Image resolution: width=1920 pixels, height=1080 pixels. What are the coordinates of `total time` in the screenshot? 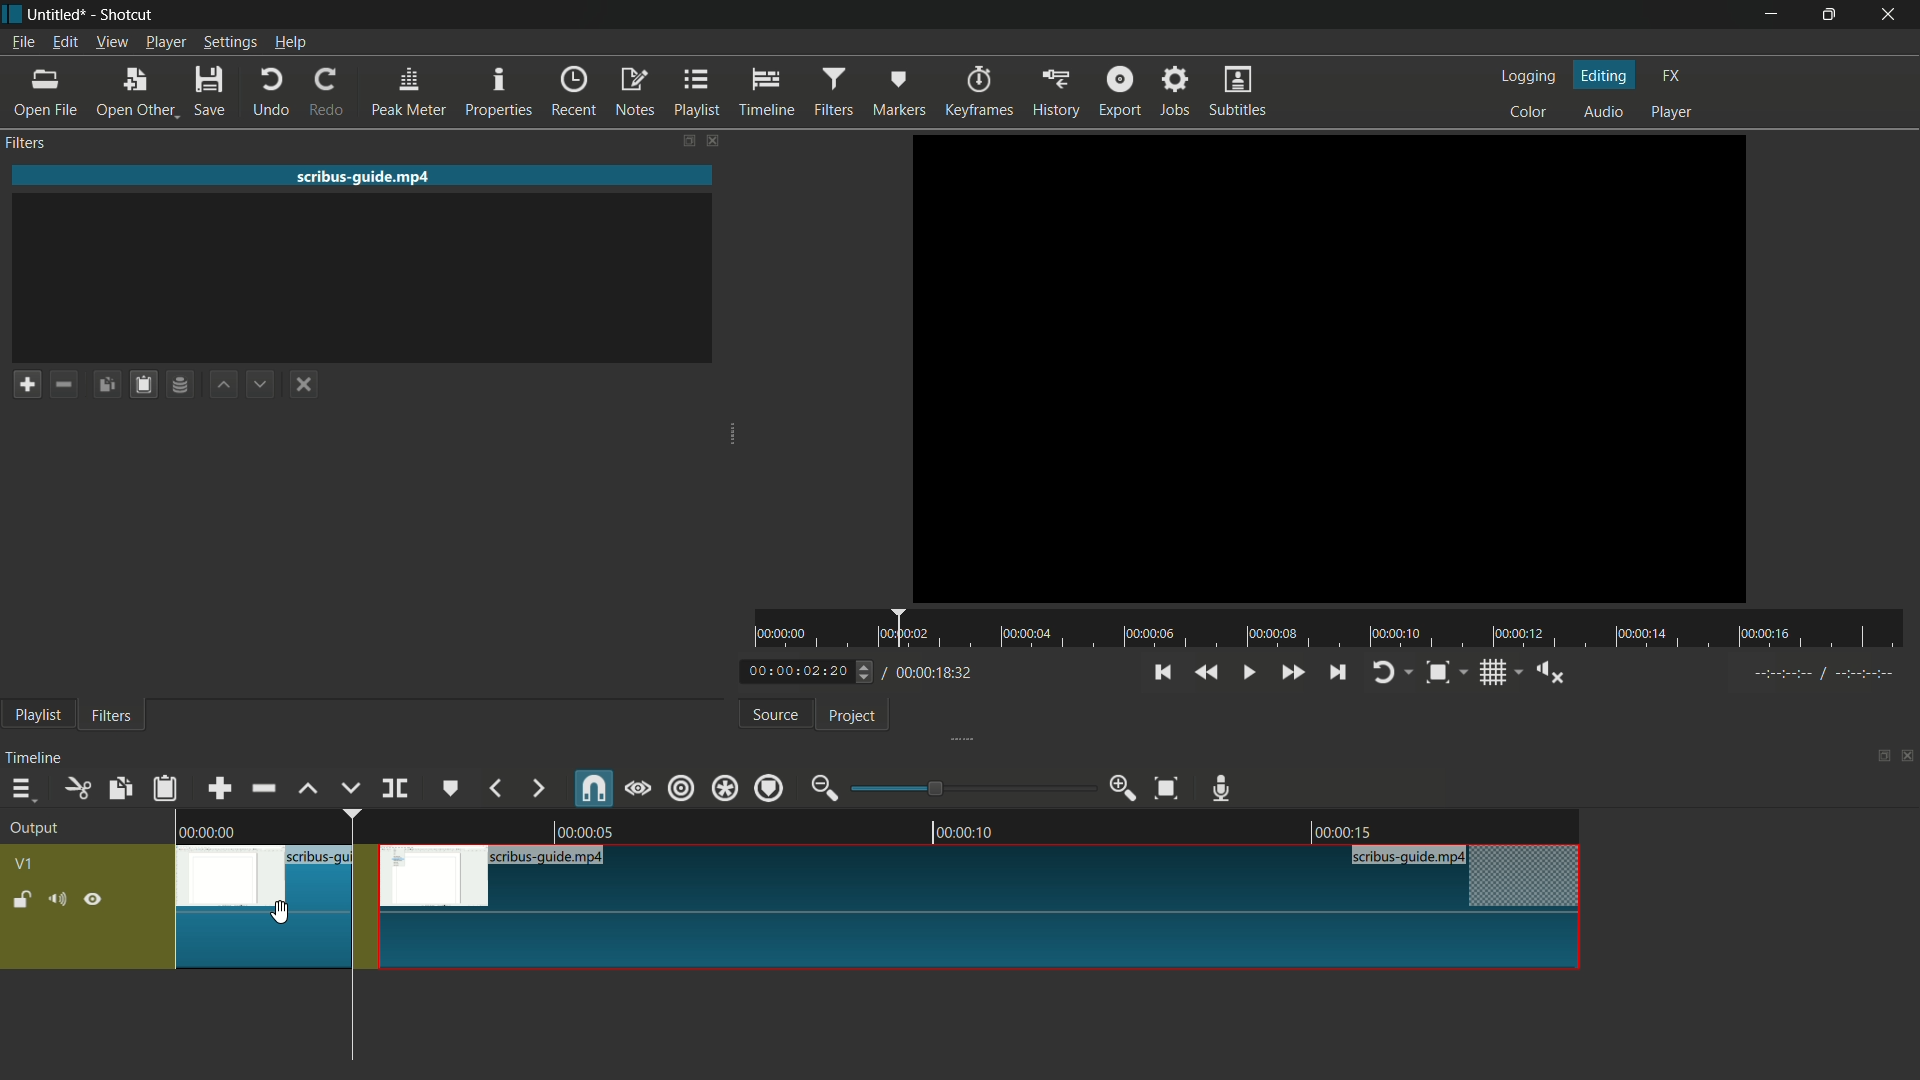 It's located at (929, 673).